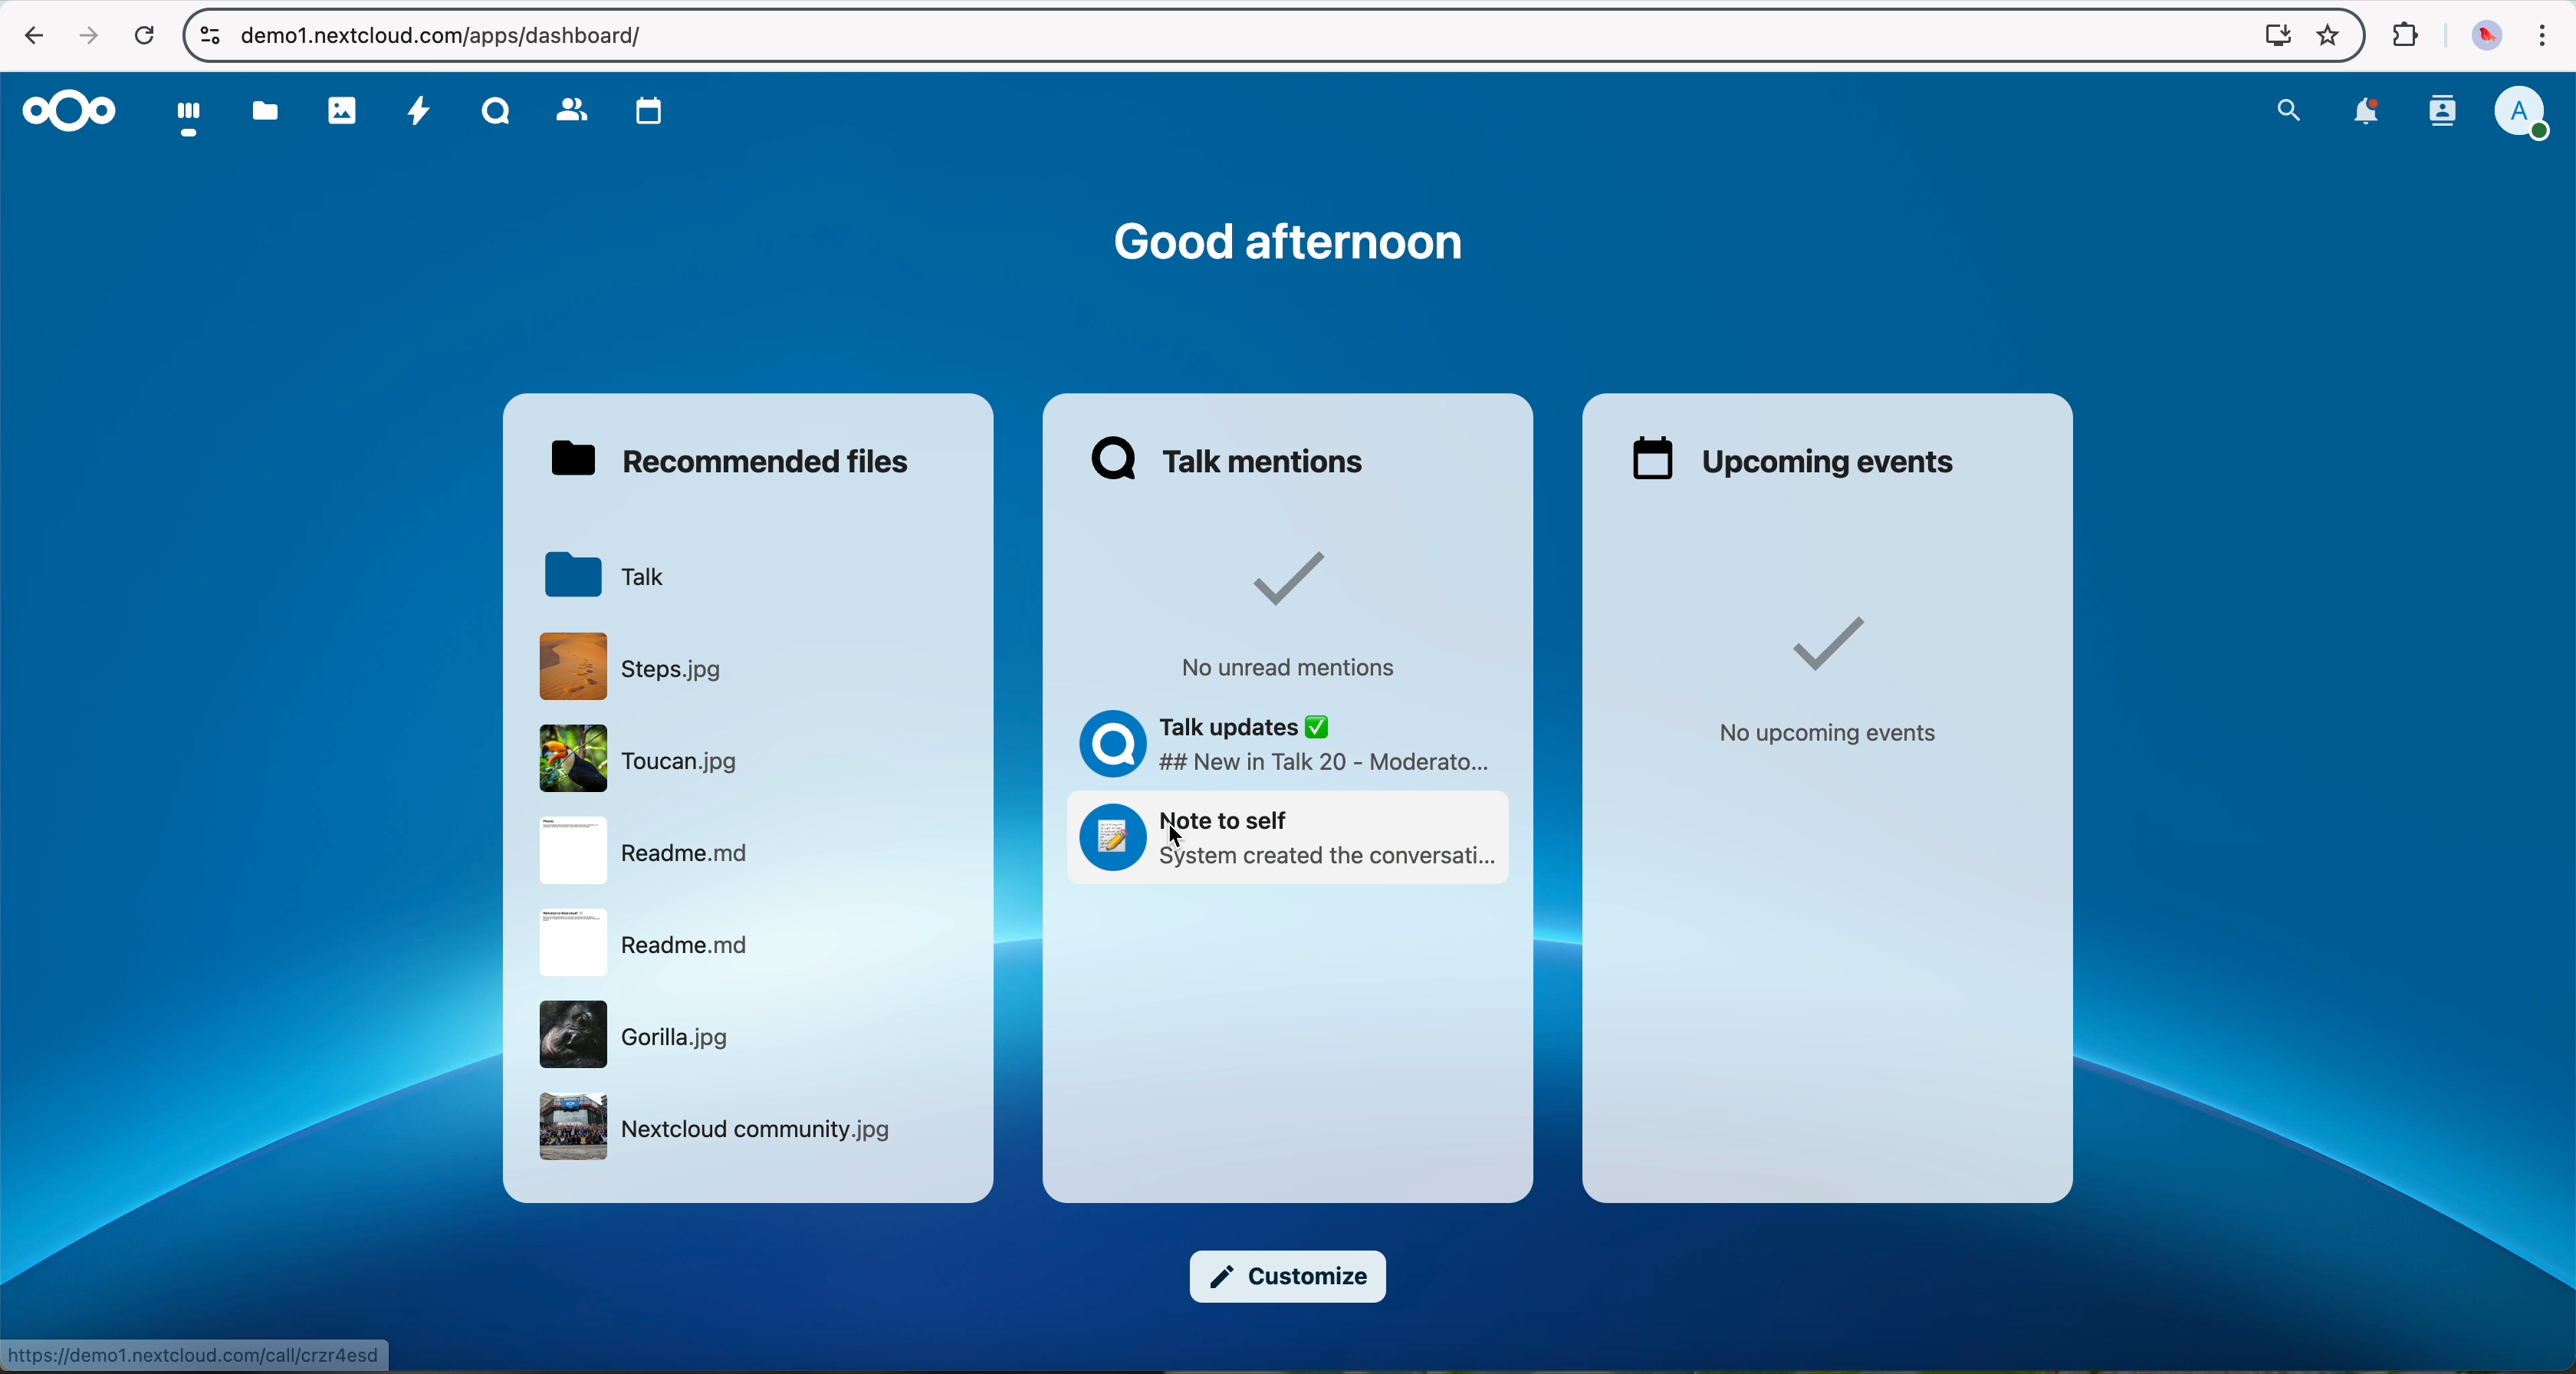 The width and height of the screenshot is (2576, 1374). I want to click on file, so click(645, 942).